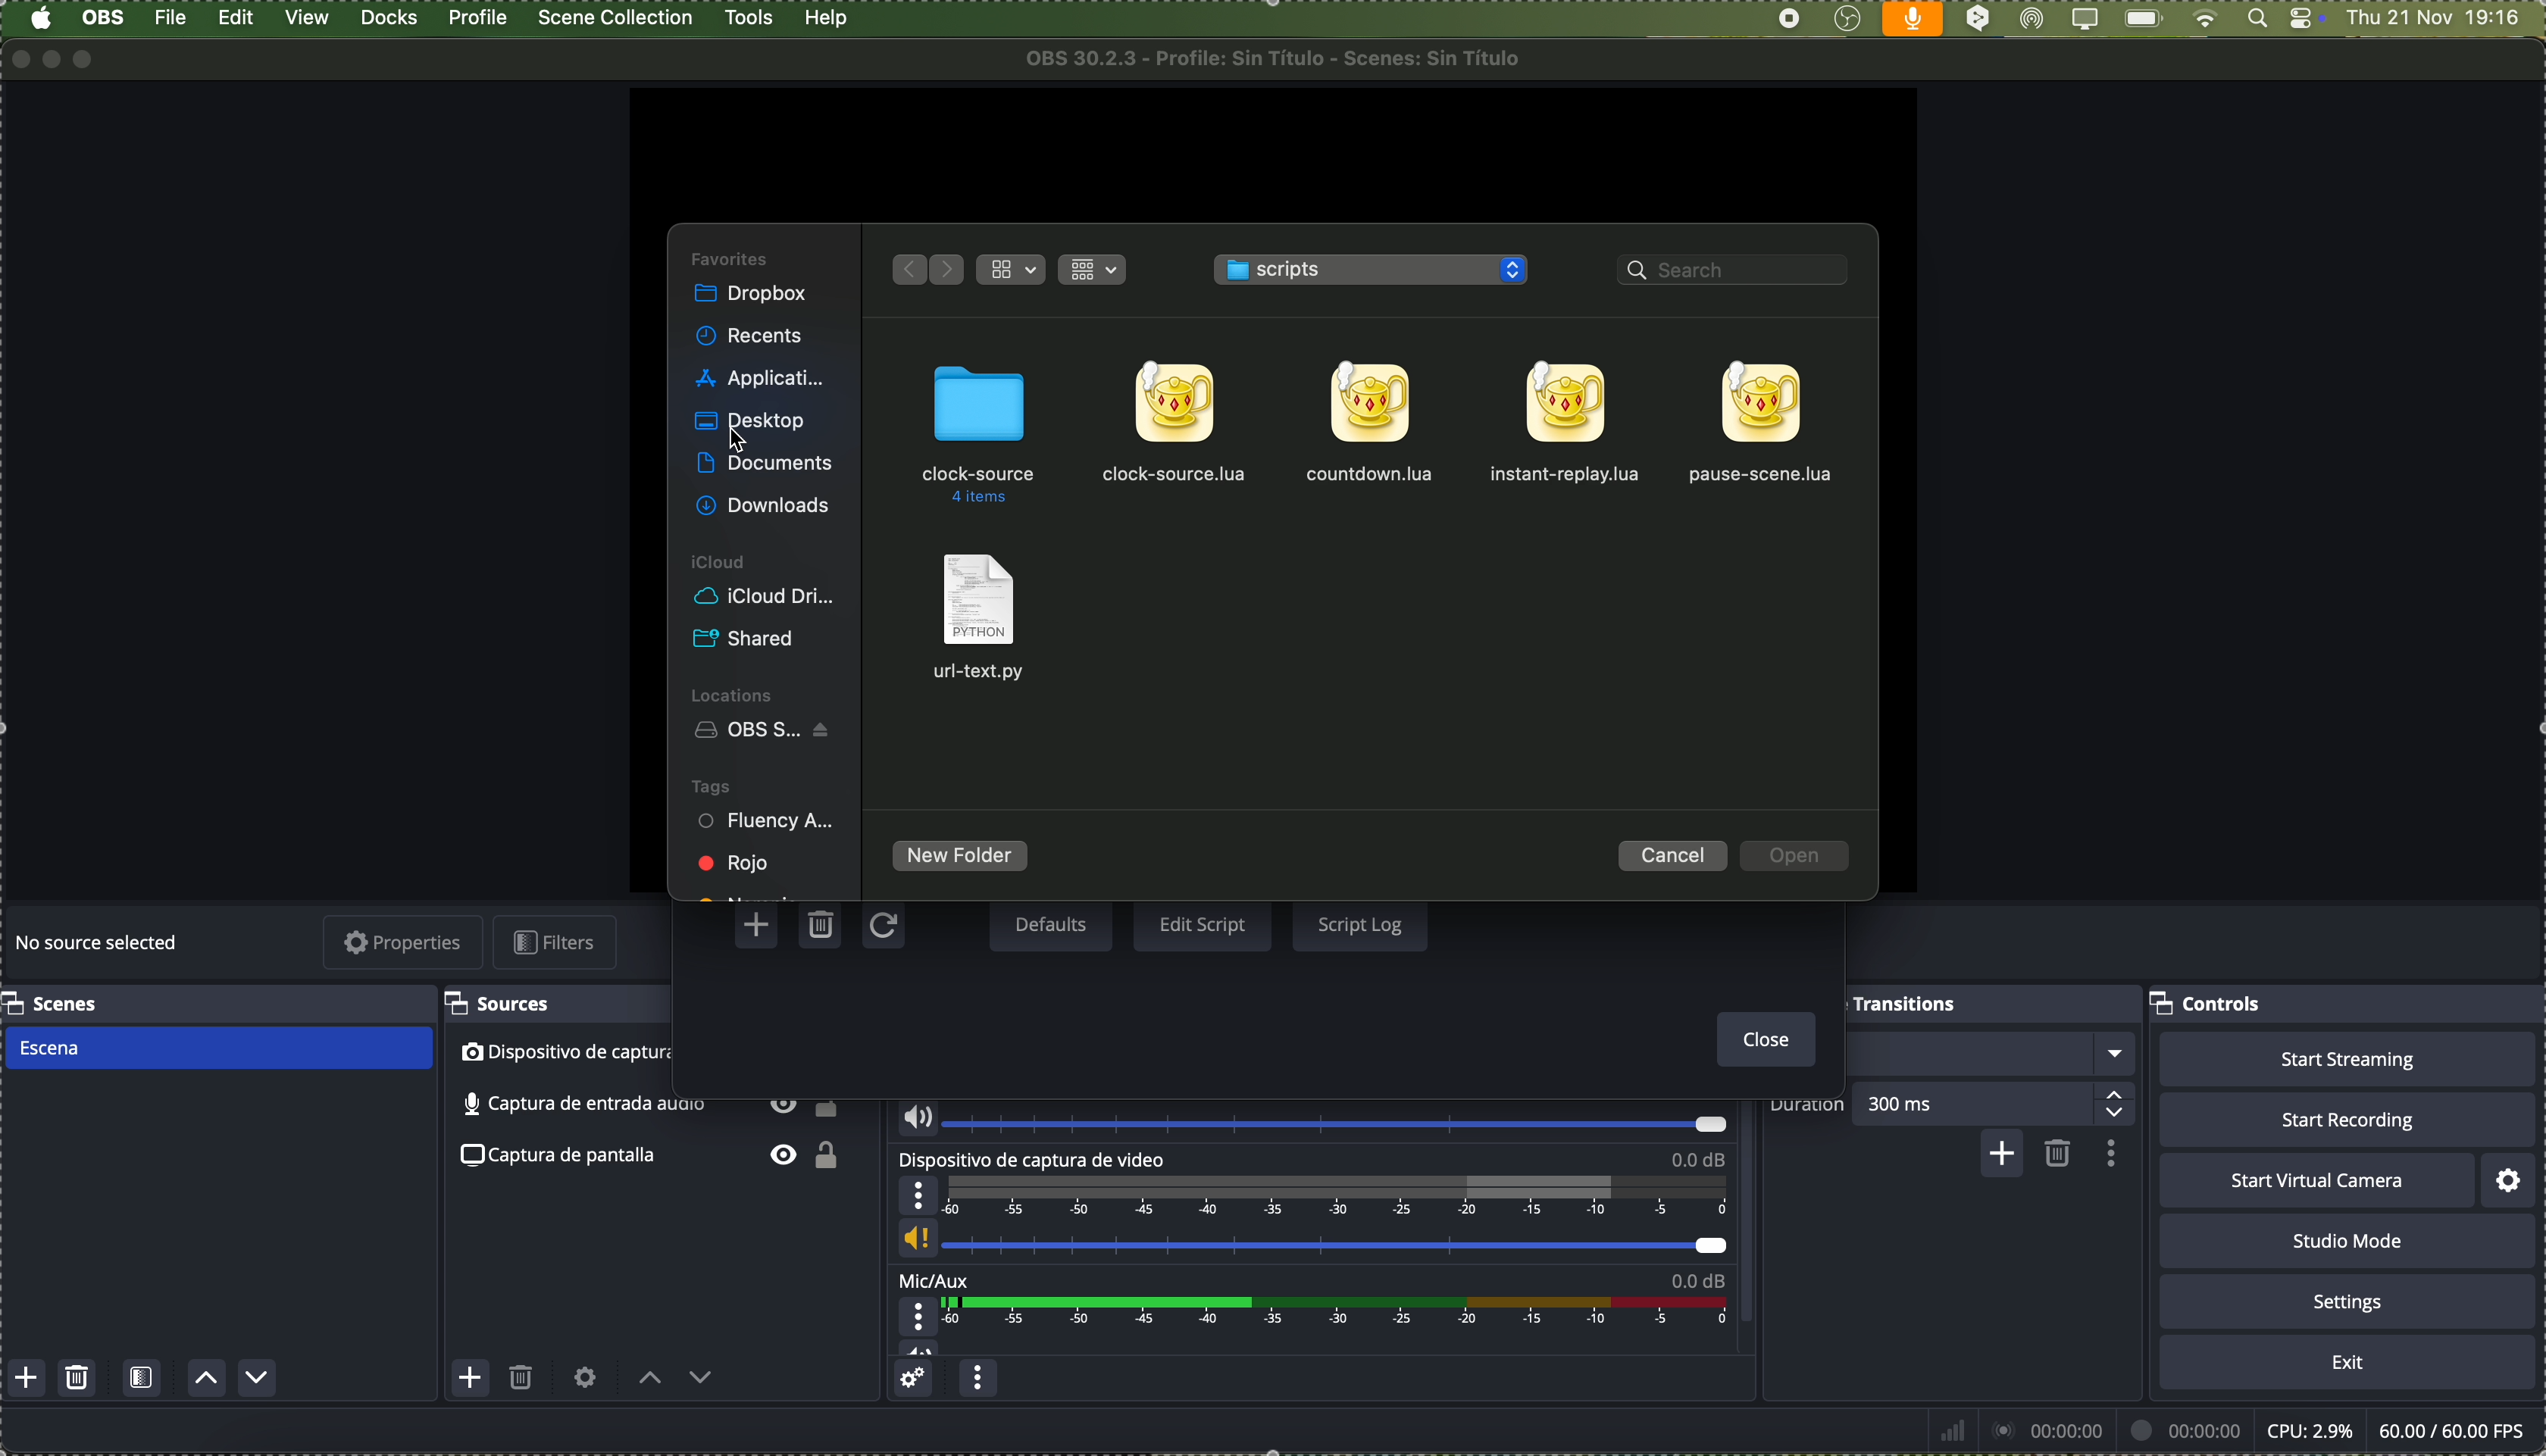 The image size is (2546, 1456). What do you see at coordinates (1808, 1107) in the screenshot?
I see `duration` at bounding box center [1808, 1107].